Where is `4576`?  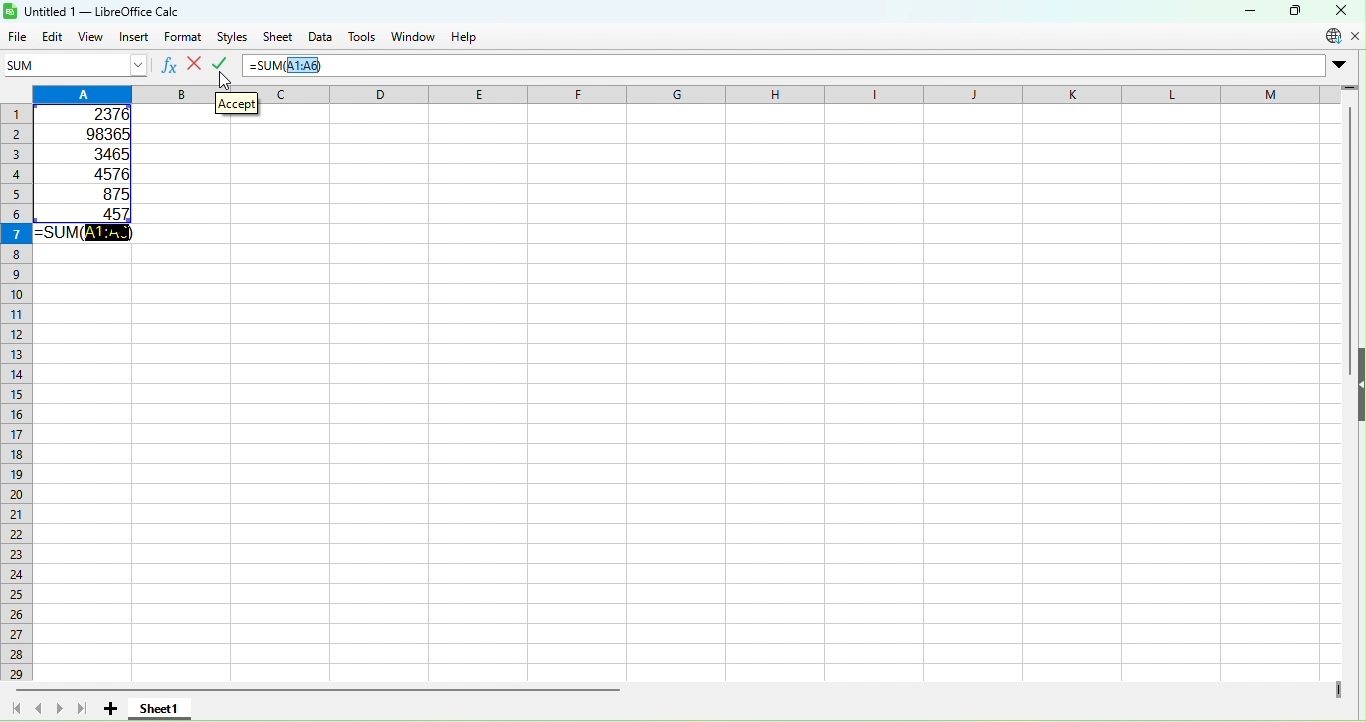
4576 is located at coordinates (100, 171).